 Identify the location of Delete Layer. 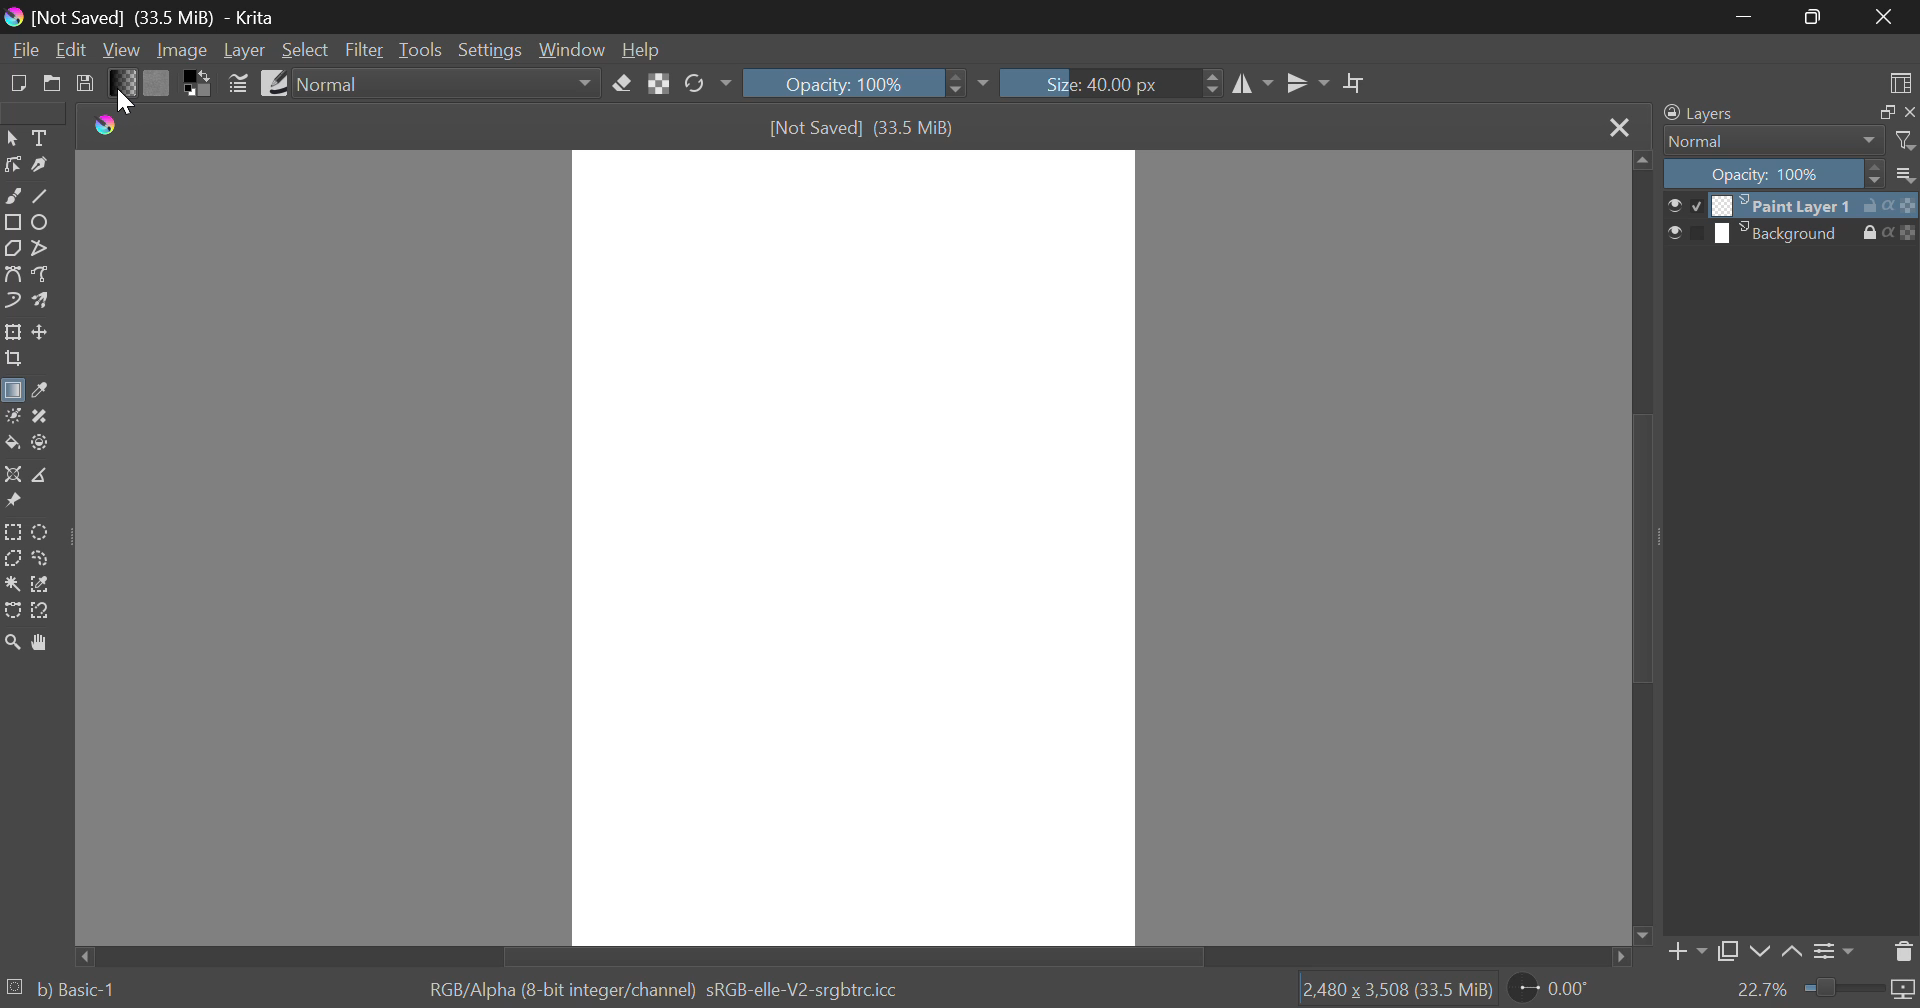
(1904, 950).